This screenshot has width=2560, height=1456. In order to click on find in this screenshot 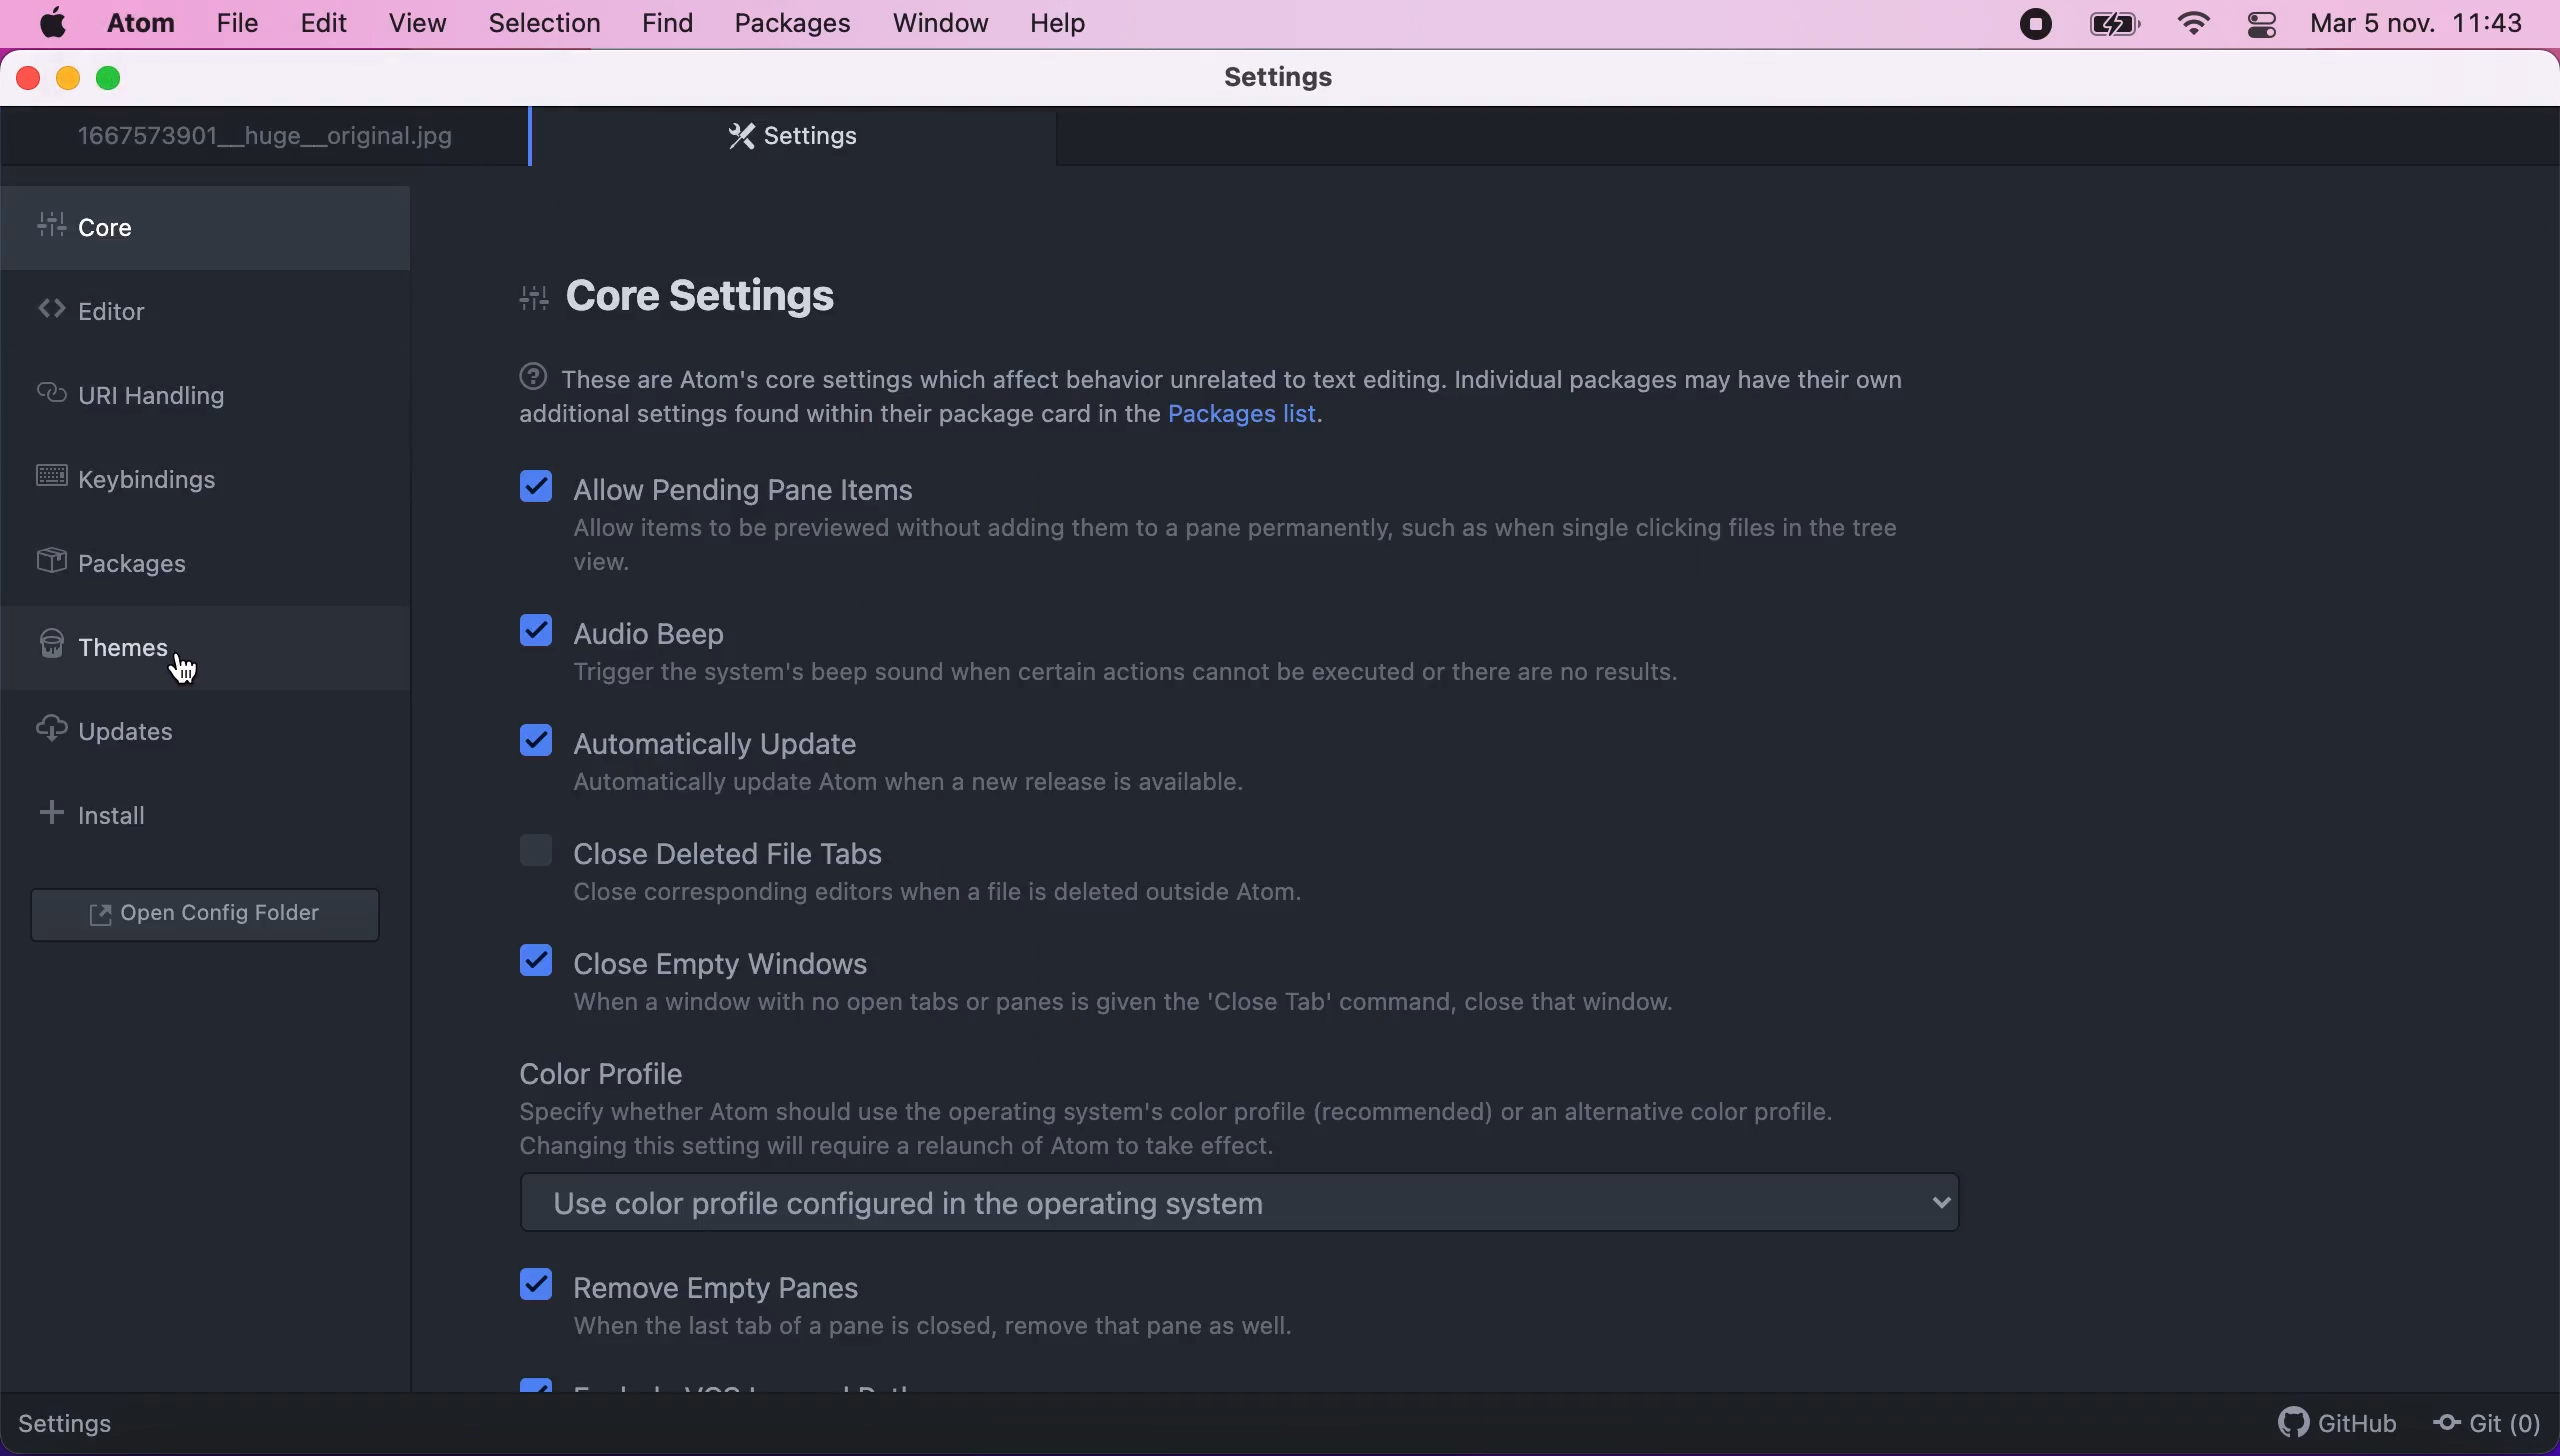, I will do `click(662, 23)`.